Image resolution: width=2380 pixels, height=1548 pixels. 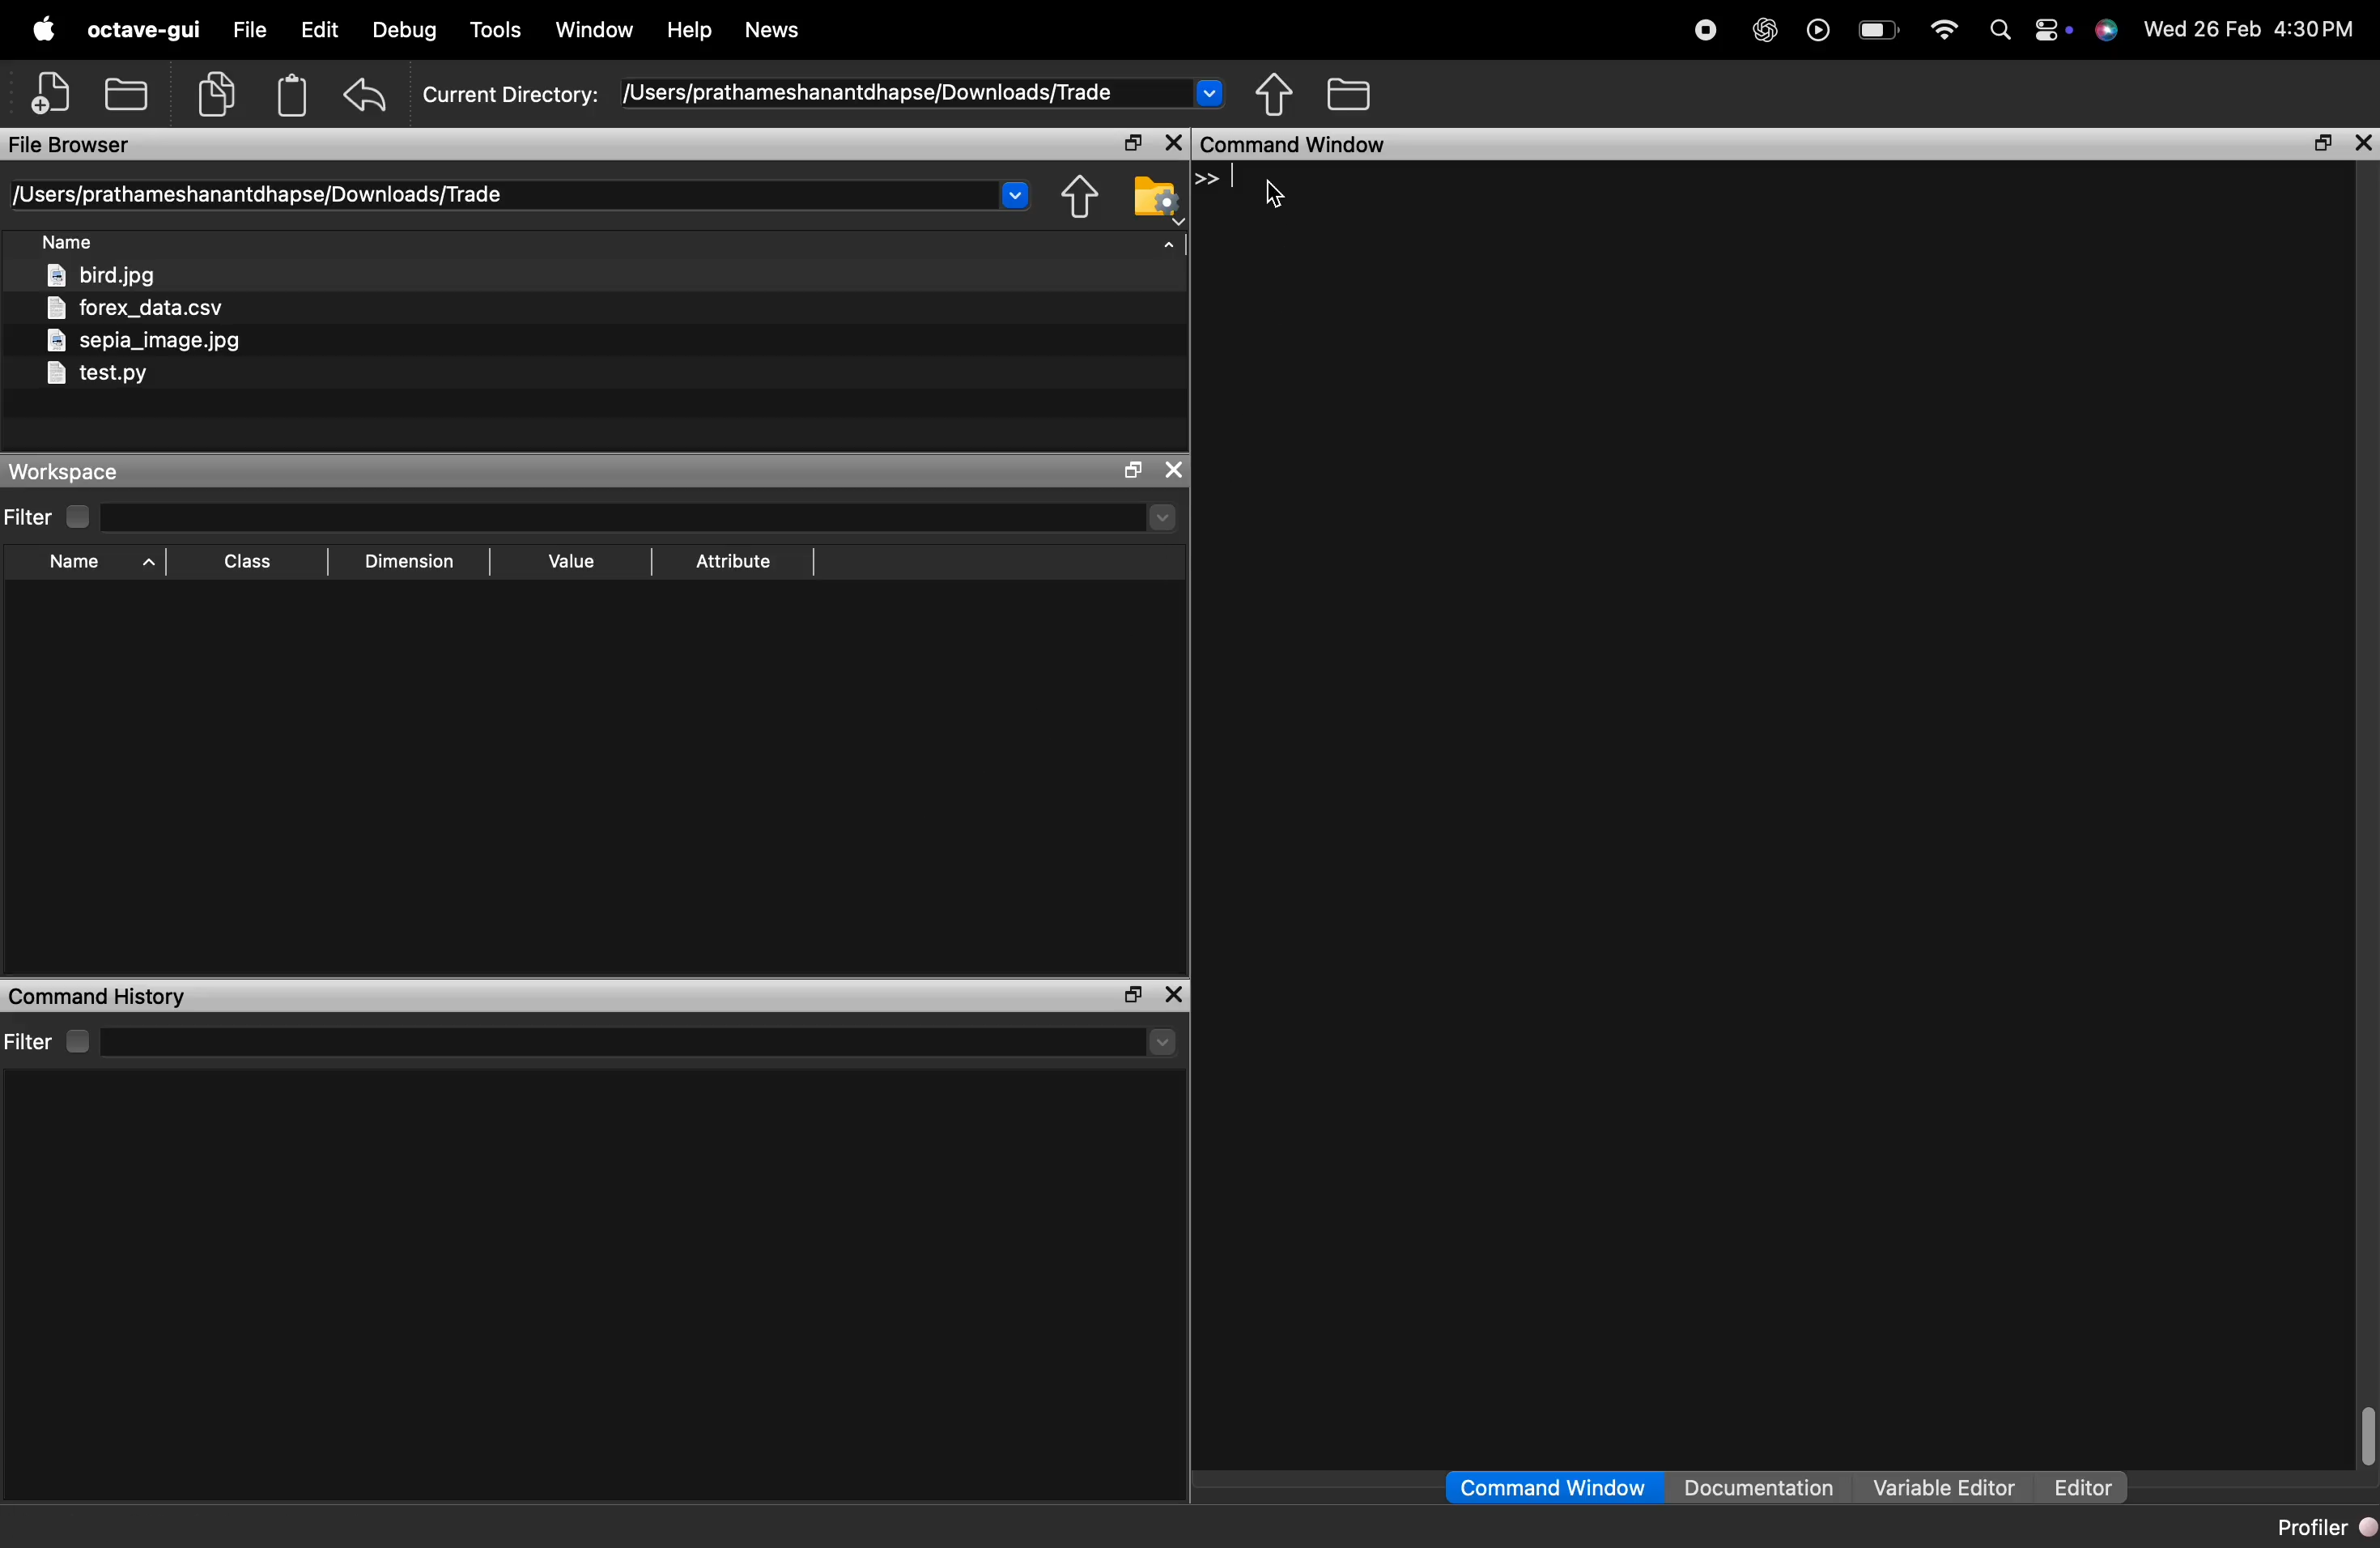 I want to click on Command Window, so click(x=1553, y=1488).